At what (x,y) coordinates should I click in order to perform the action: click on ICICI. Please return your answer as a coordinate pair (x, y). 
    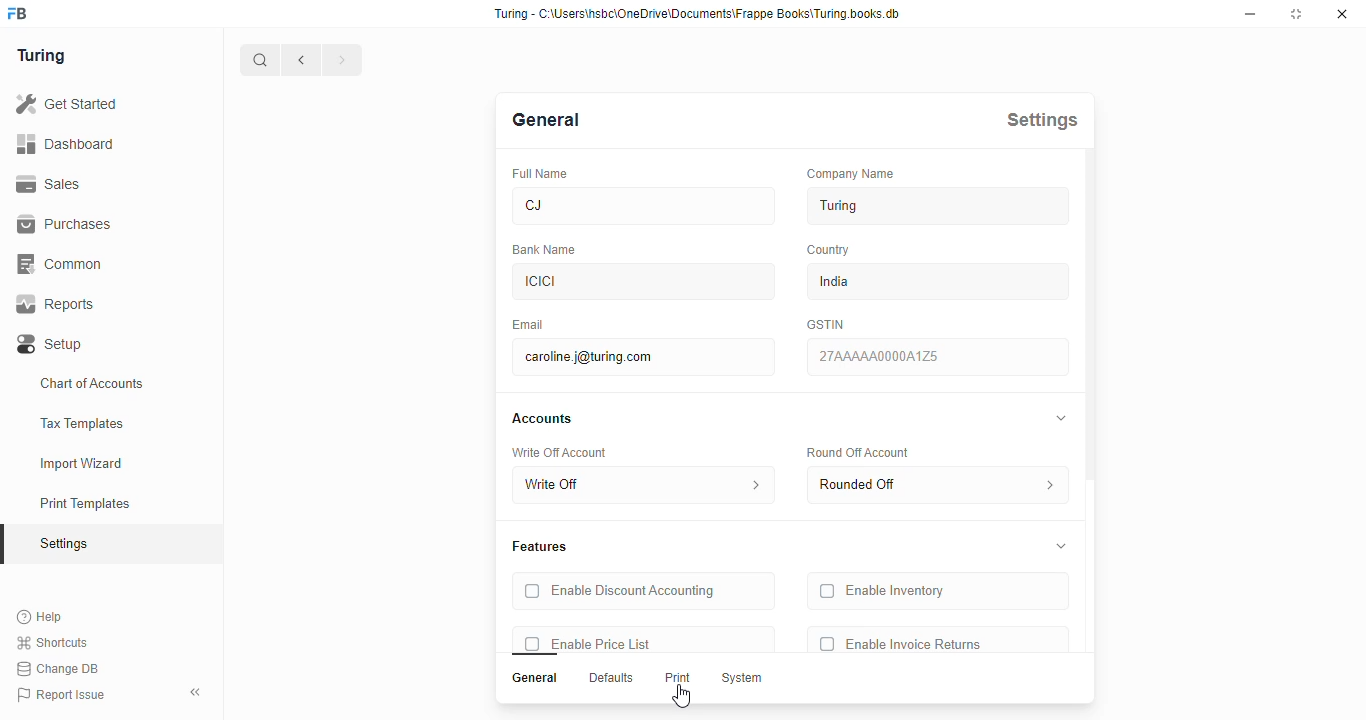
    Looking at the image, I should click on (643, 282).